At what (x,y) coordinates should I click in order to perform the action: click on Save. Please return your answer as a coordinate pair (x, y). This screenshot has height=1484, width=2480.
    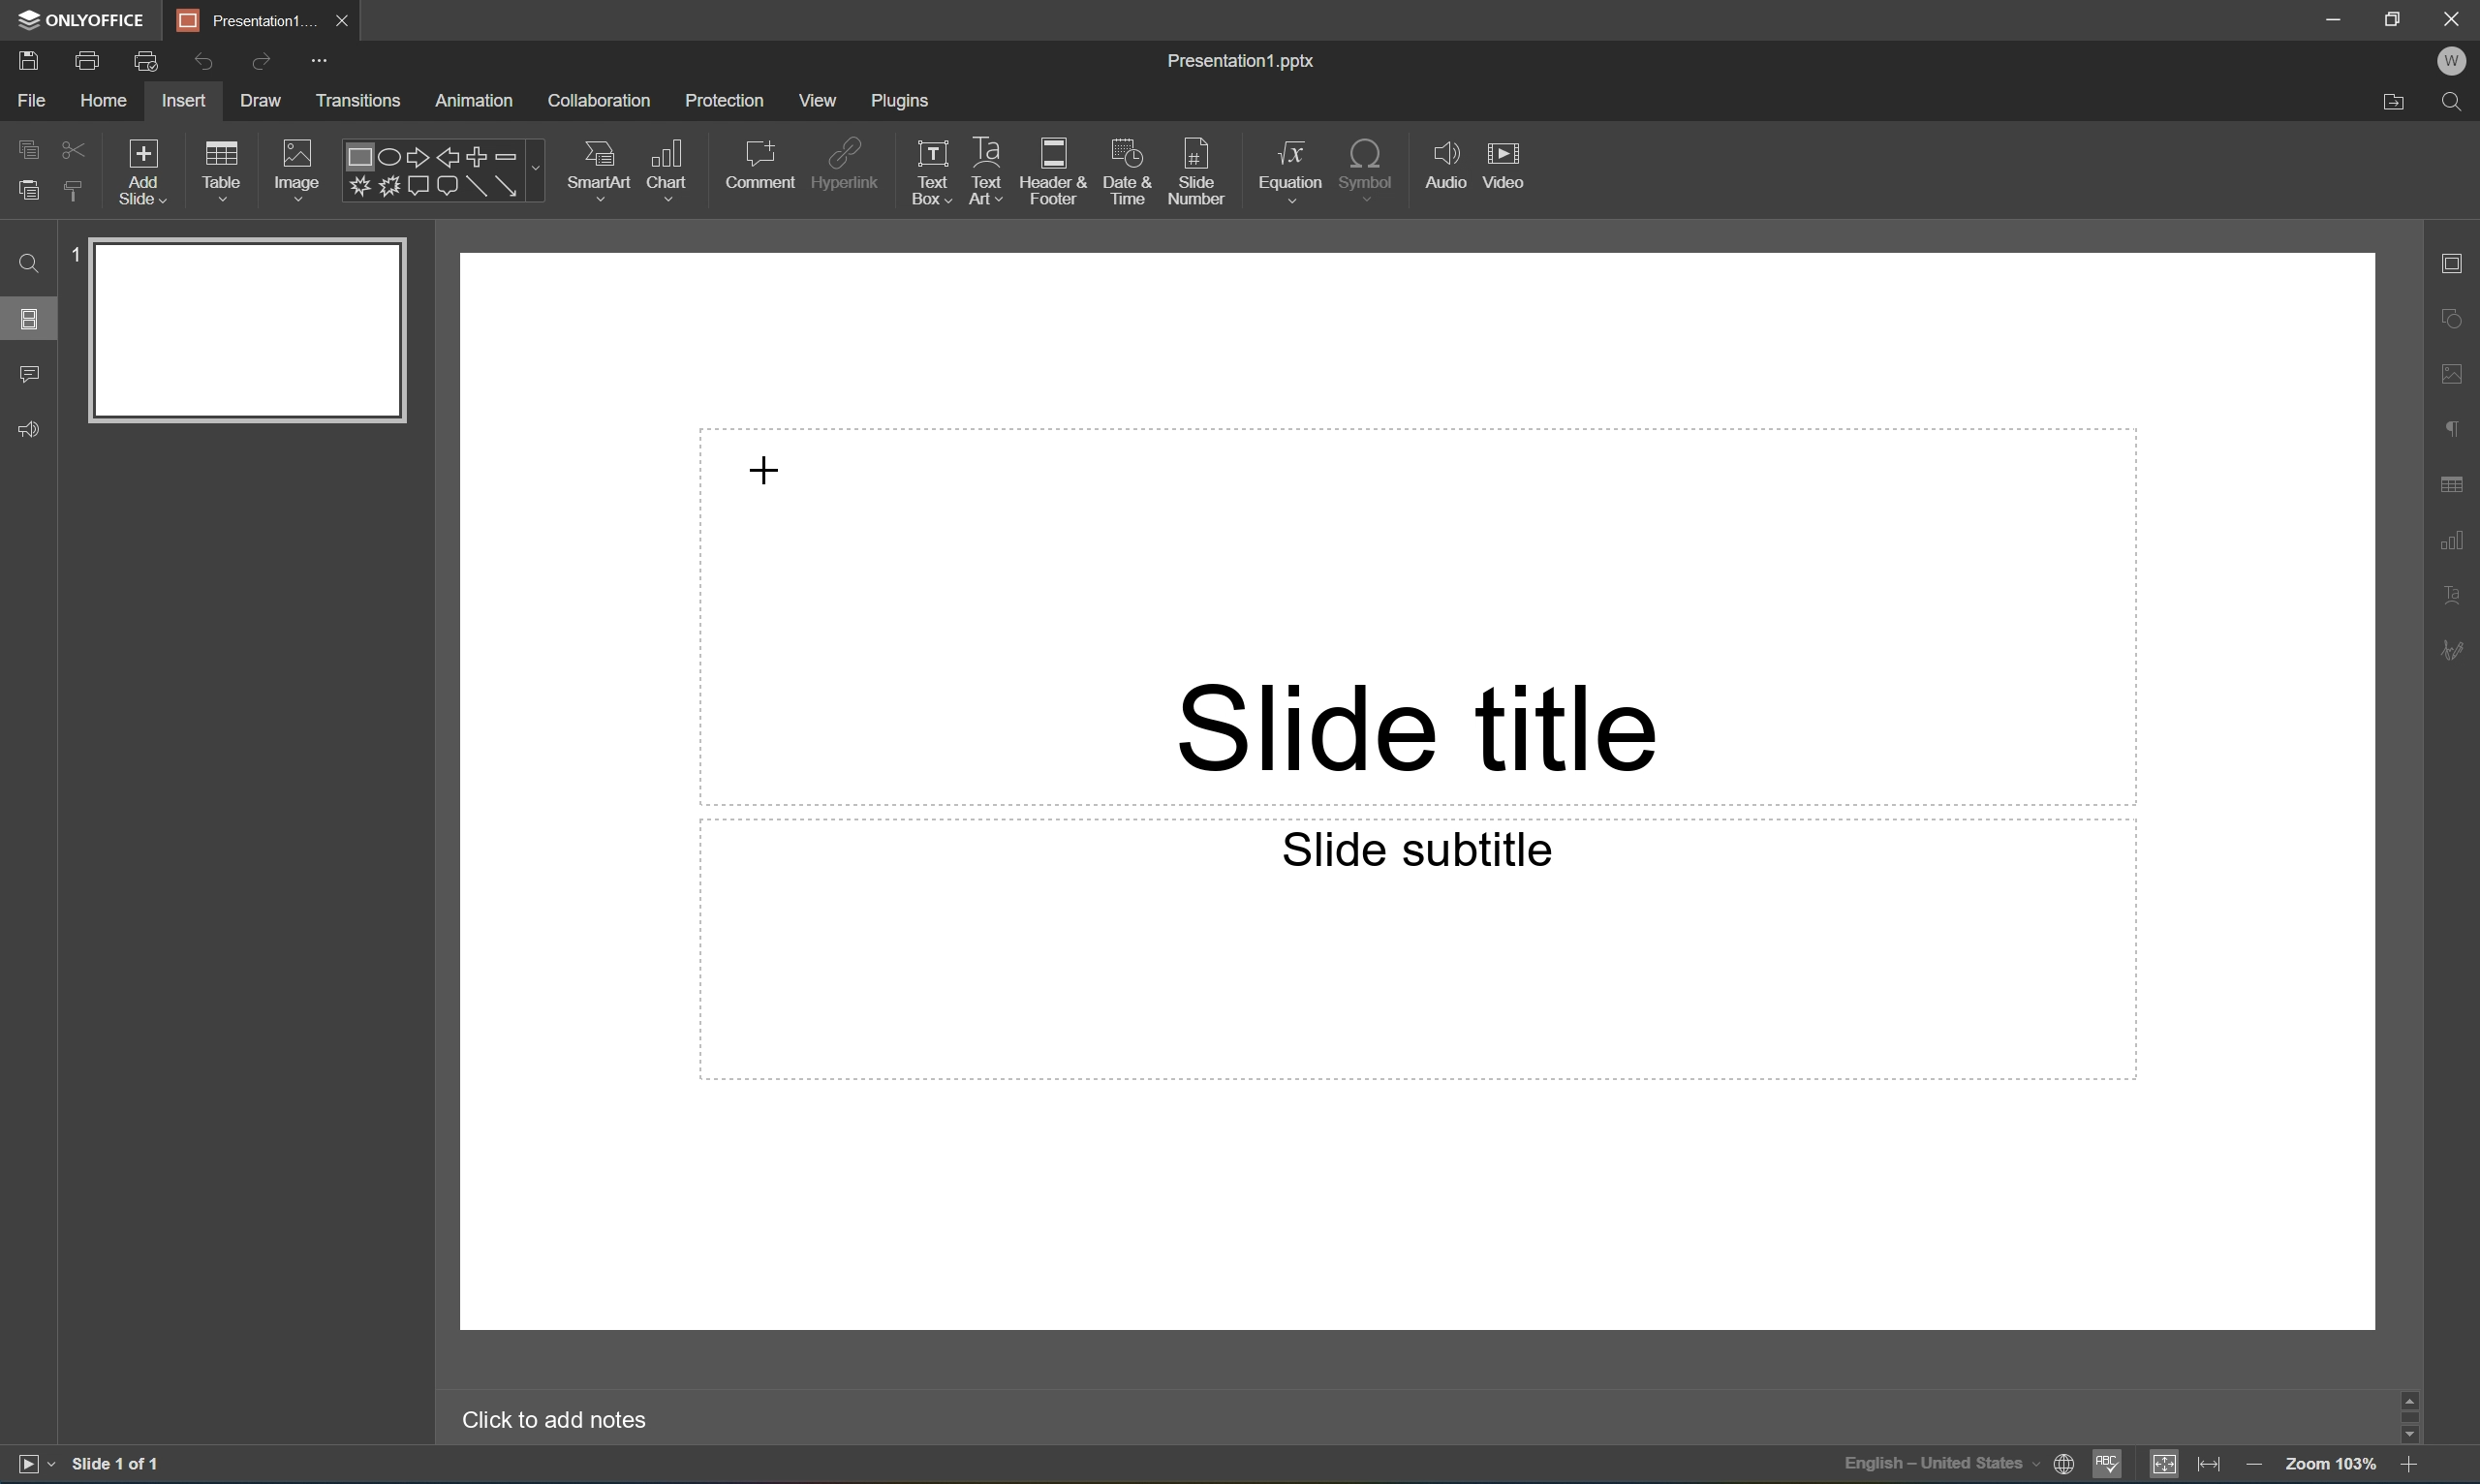
    Looking at the image, I should click on (27, 59).